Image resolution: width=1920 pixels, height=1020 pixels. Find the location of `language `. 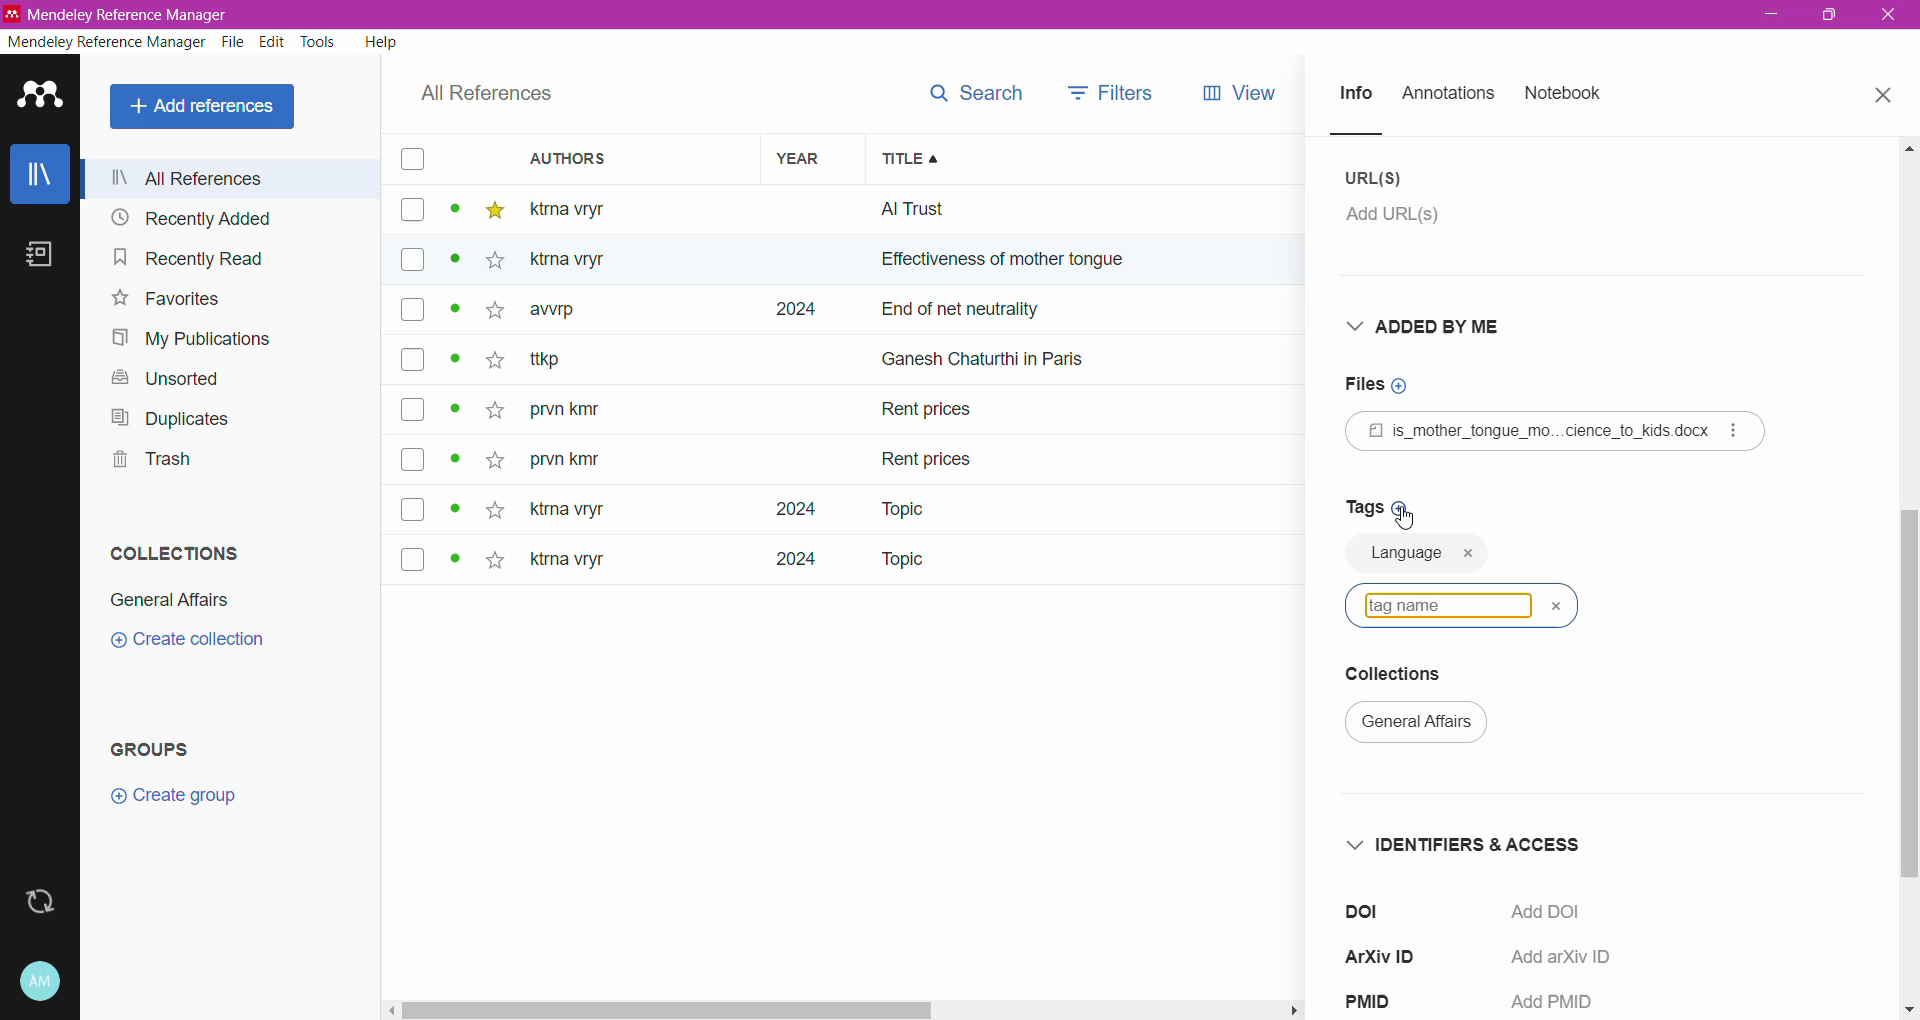

language  is located at coordinates (1402, 560).